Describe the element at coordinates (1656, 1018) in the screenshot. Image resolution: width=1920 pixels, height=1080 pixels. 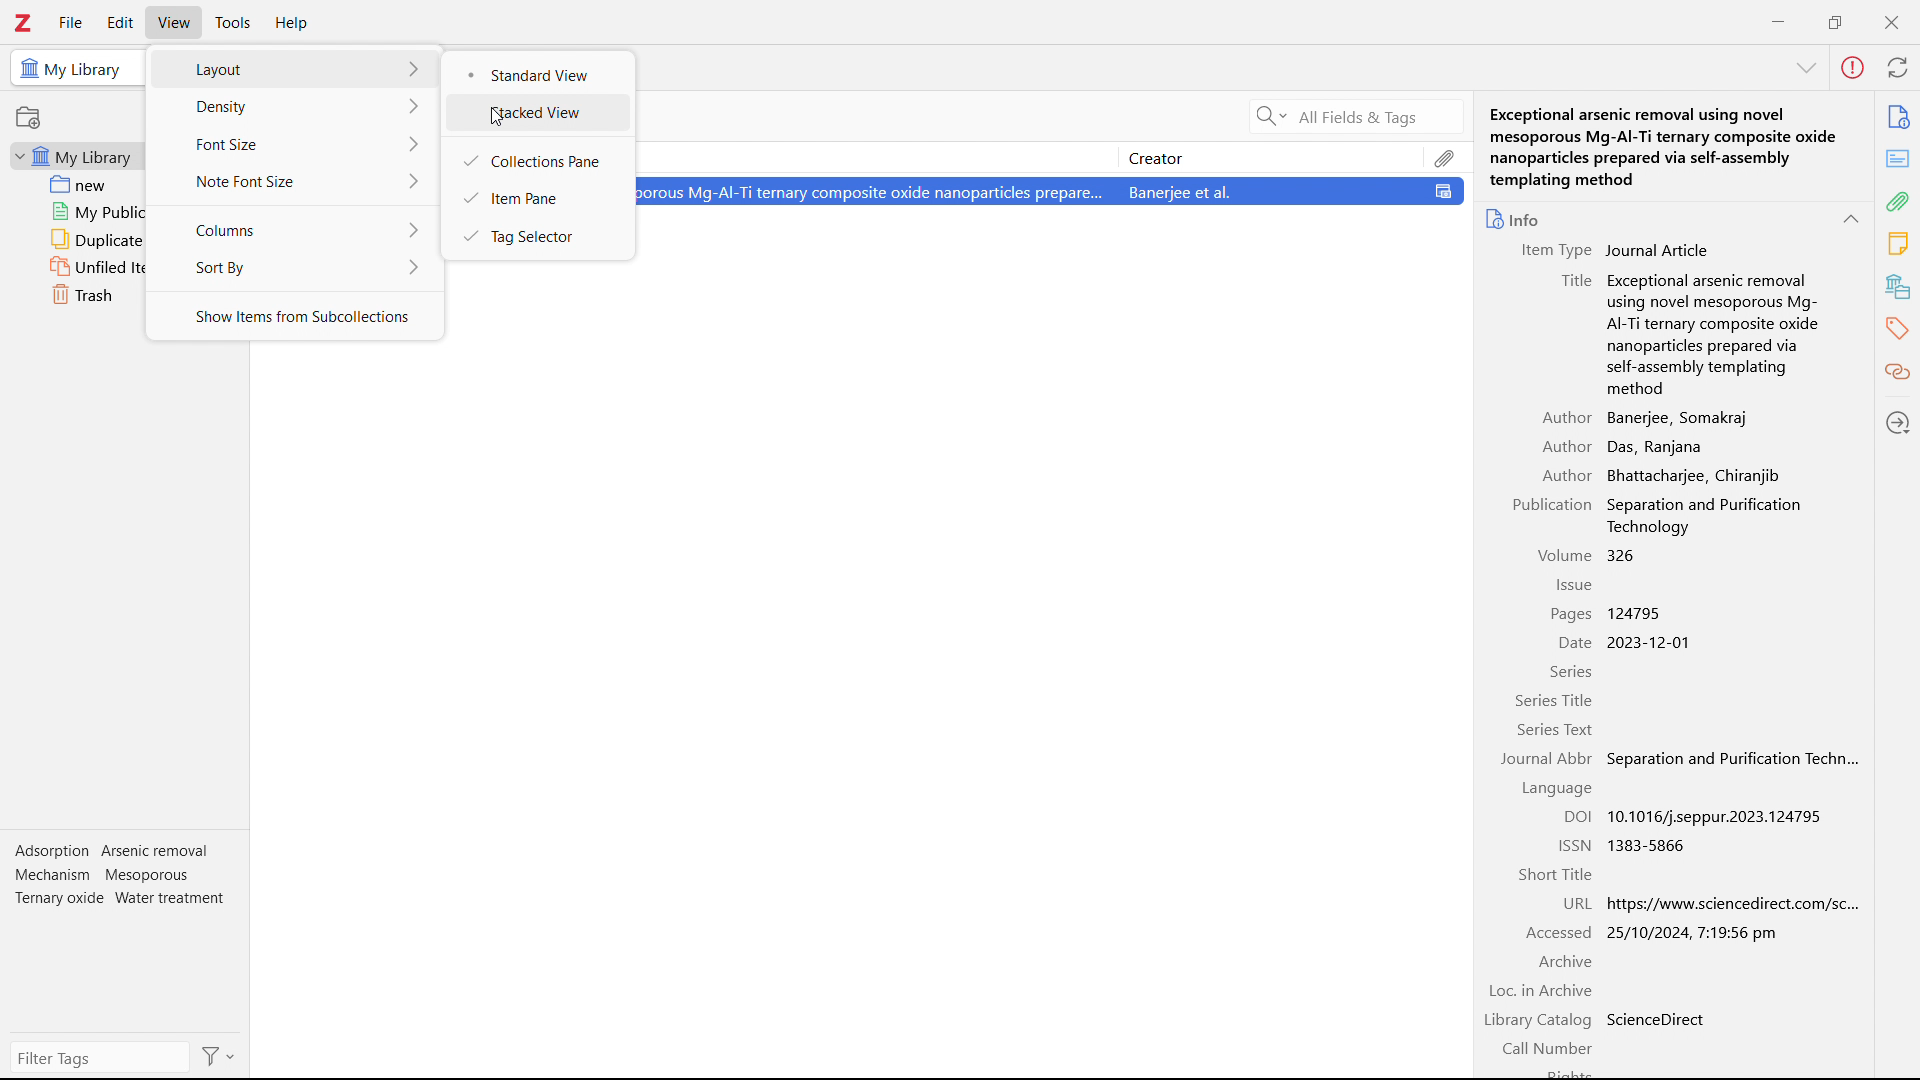
I see `ScienceDirect` at that location.